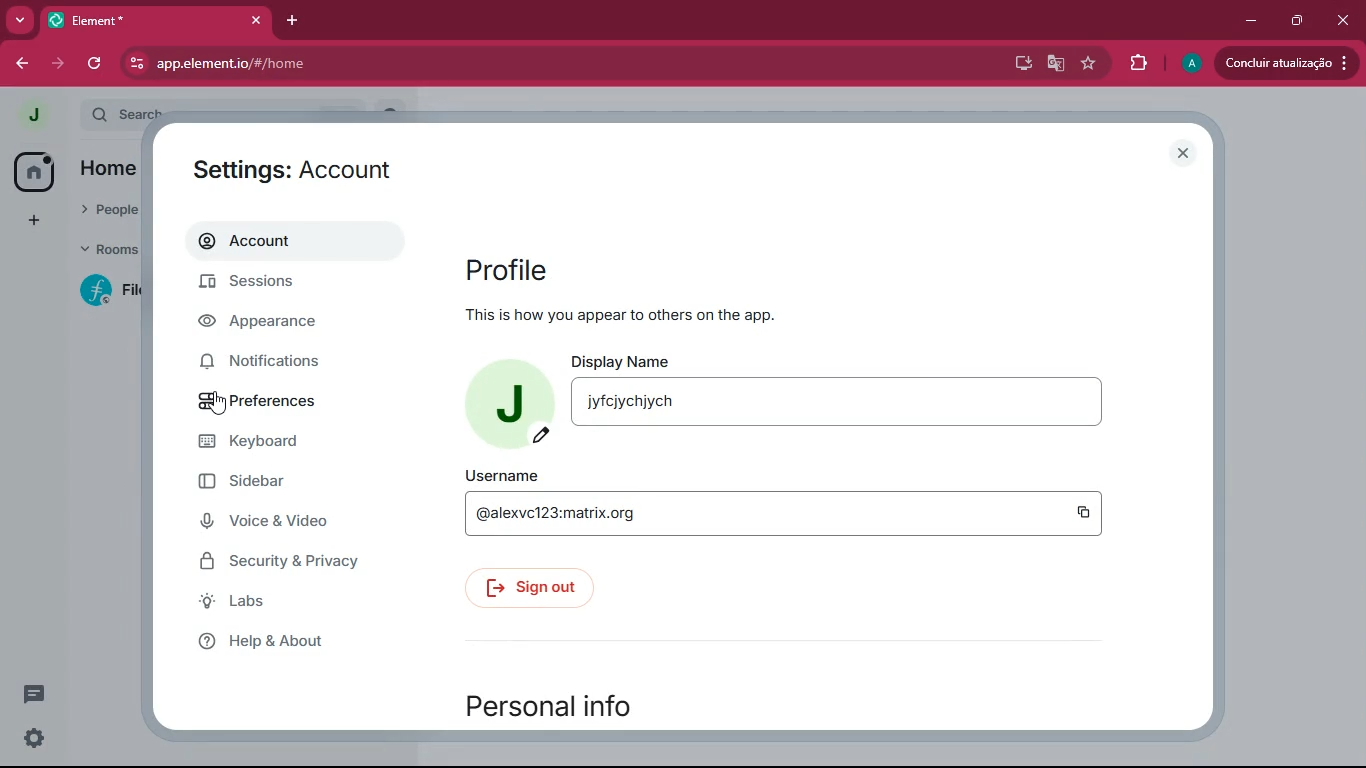  What do you see at coordinates (1291, 64) in the screenshot?
I see `update` at bounding box center [1291, 64].